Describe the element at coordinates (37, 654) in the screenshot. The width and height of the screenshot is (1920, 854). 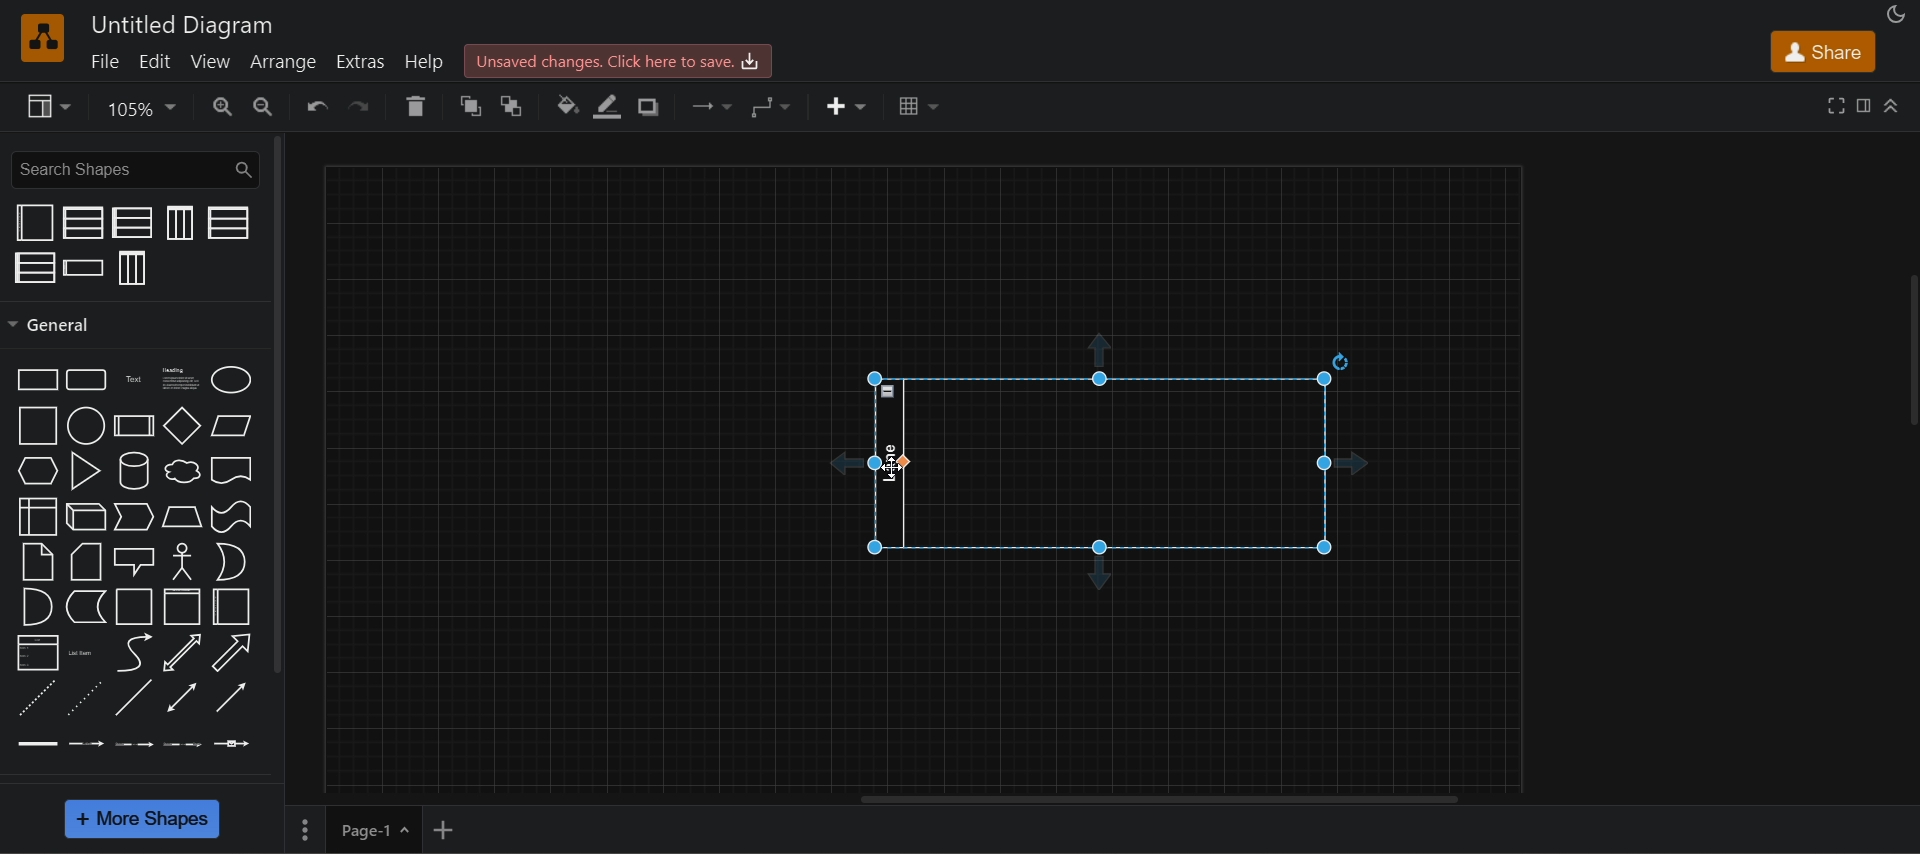
I see `list` at that location.